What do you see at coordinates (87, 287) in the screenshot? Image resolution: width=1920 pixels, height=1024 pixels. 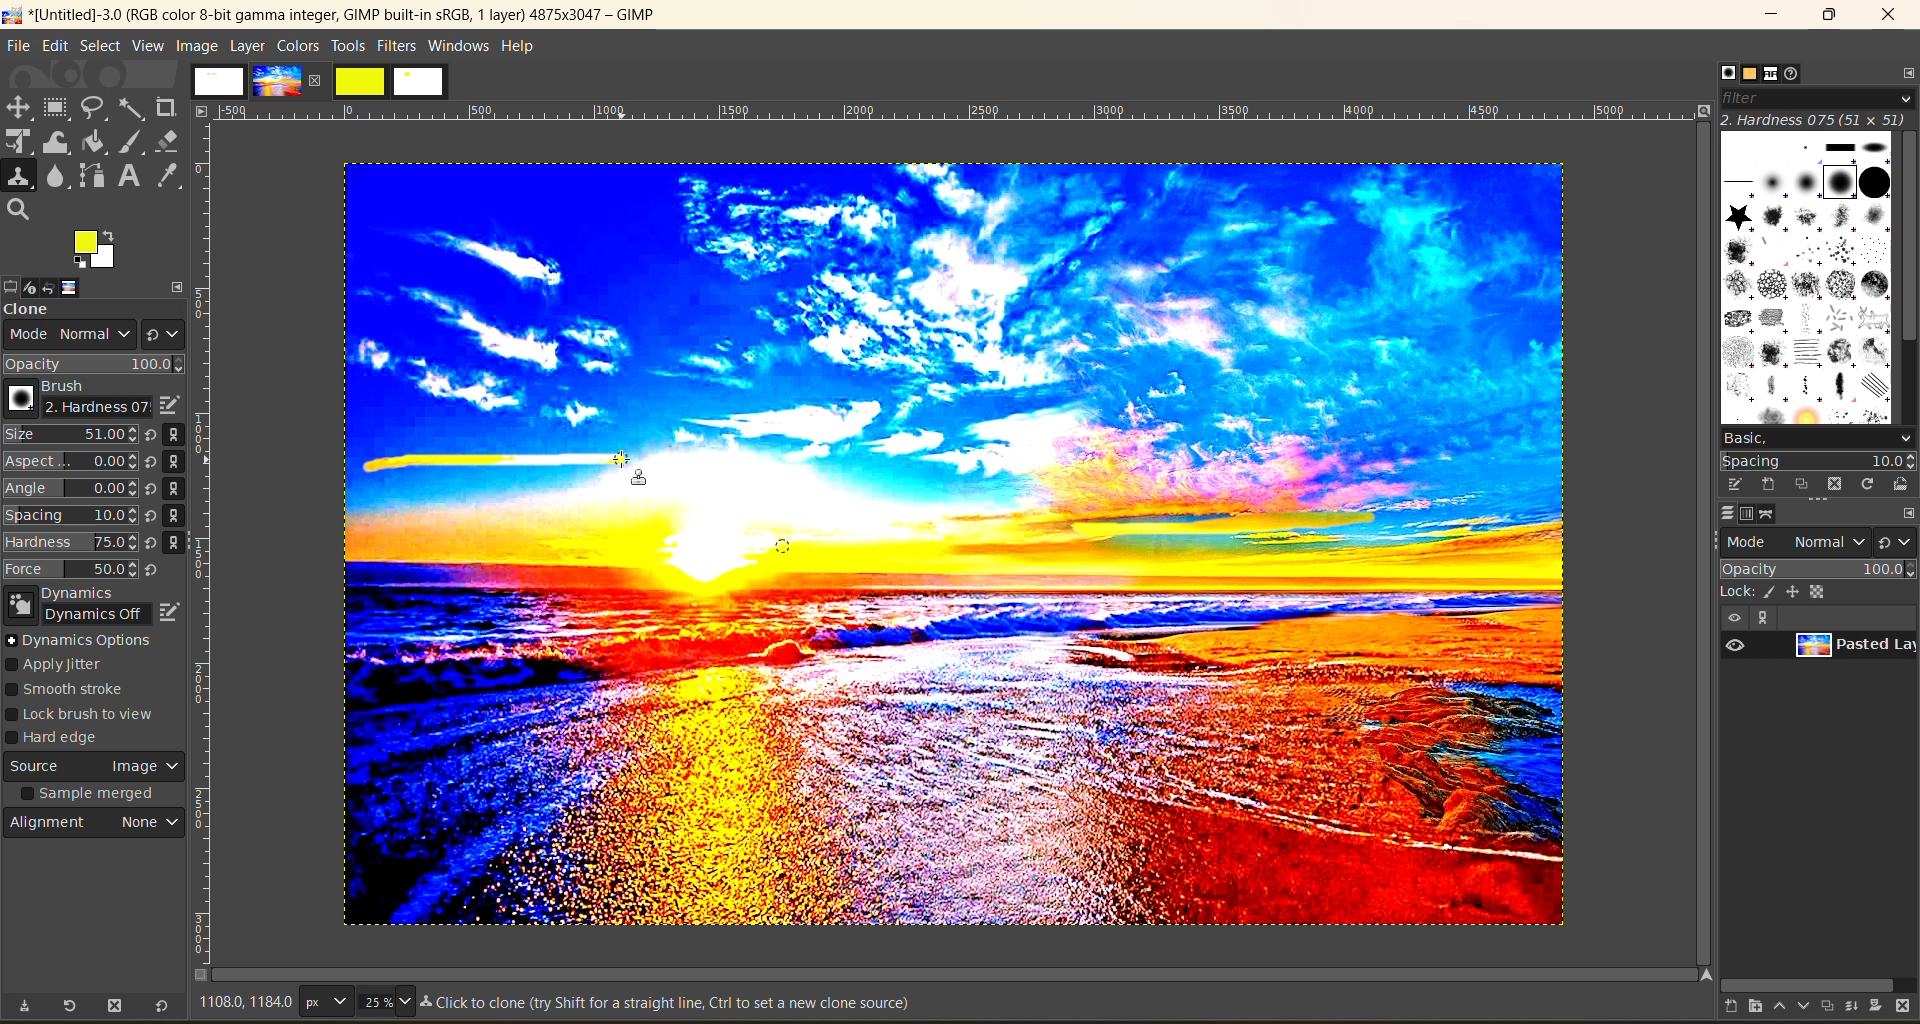 I see `image` at bounding box center [87, 287].